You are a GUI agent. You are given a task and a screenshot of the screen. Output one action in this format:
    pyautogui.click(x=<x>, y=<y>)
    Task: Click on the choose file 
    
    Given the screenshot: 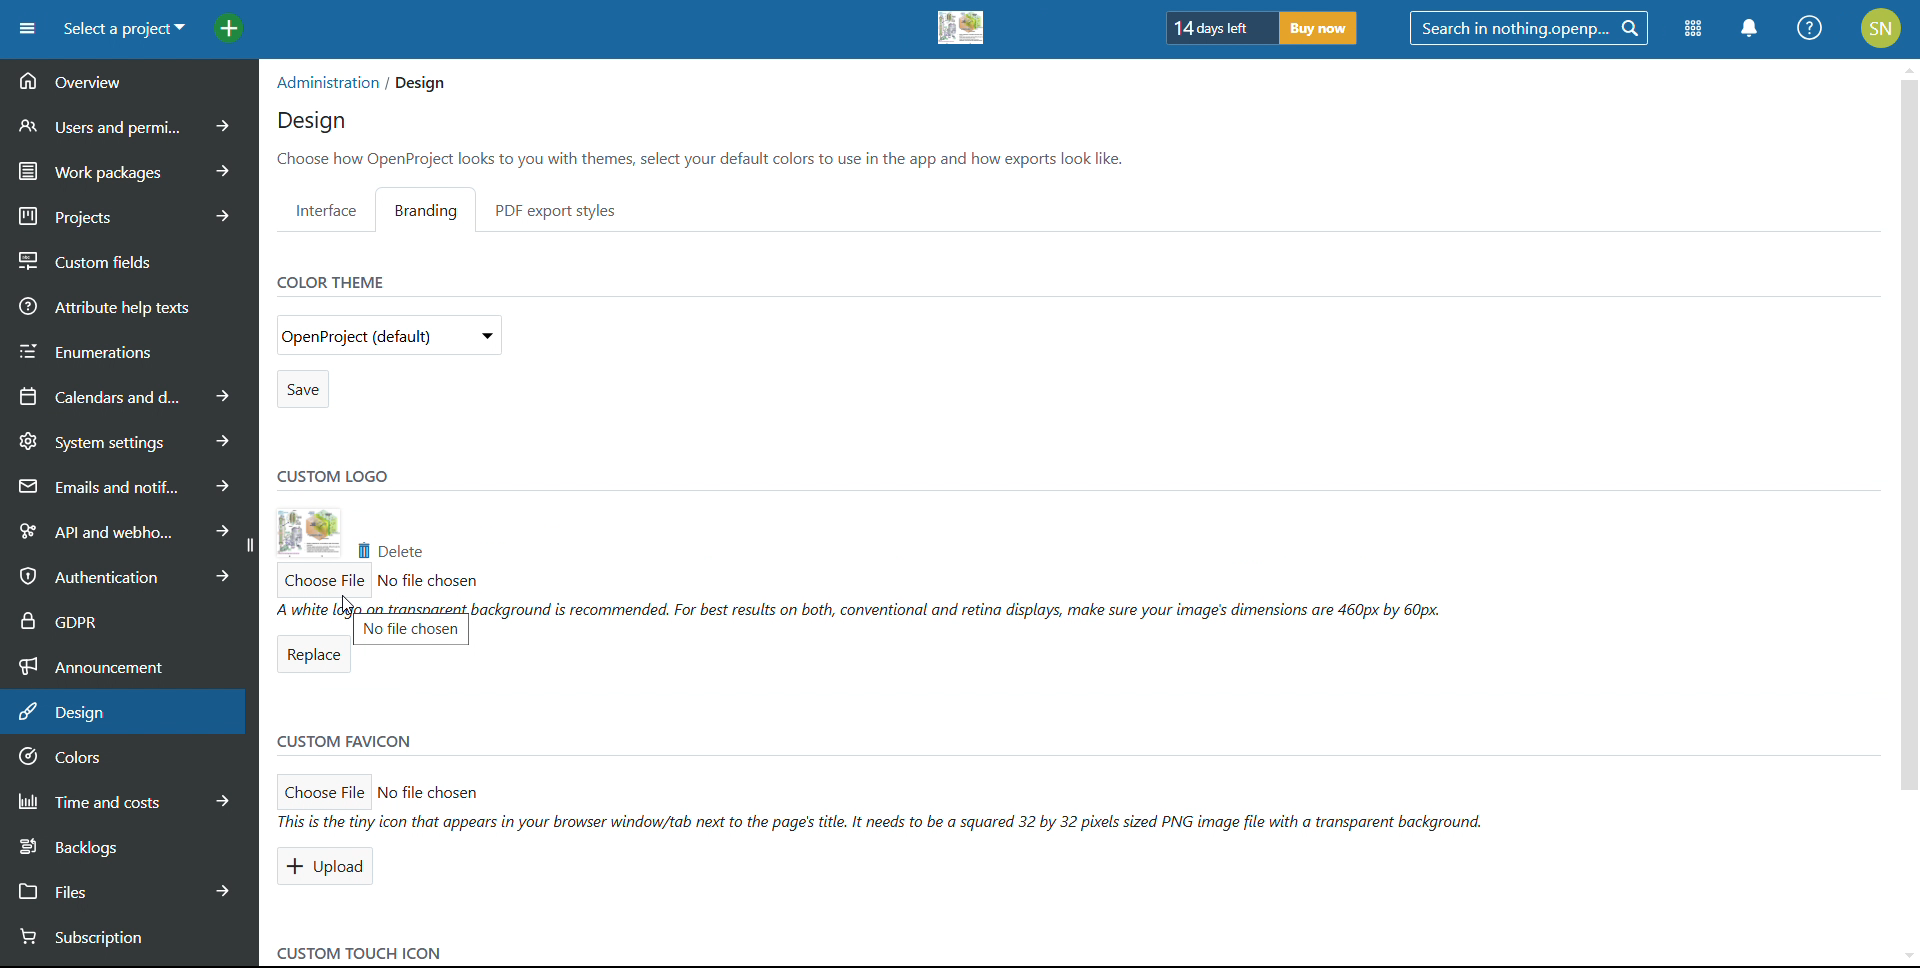 What is the action you would take?
    pyautogui.click(x=325, y=787)
    